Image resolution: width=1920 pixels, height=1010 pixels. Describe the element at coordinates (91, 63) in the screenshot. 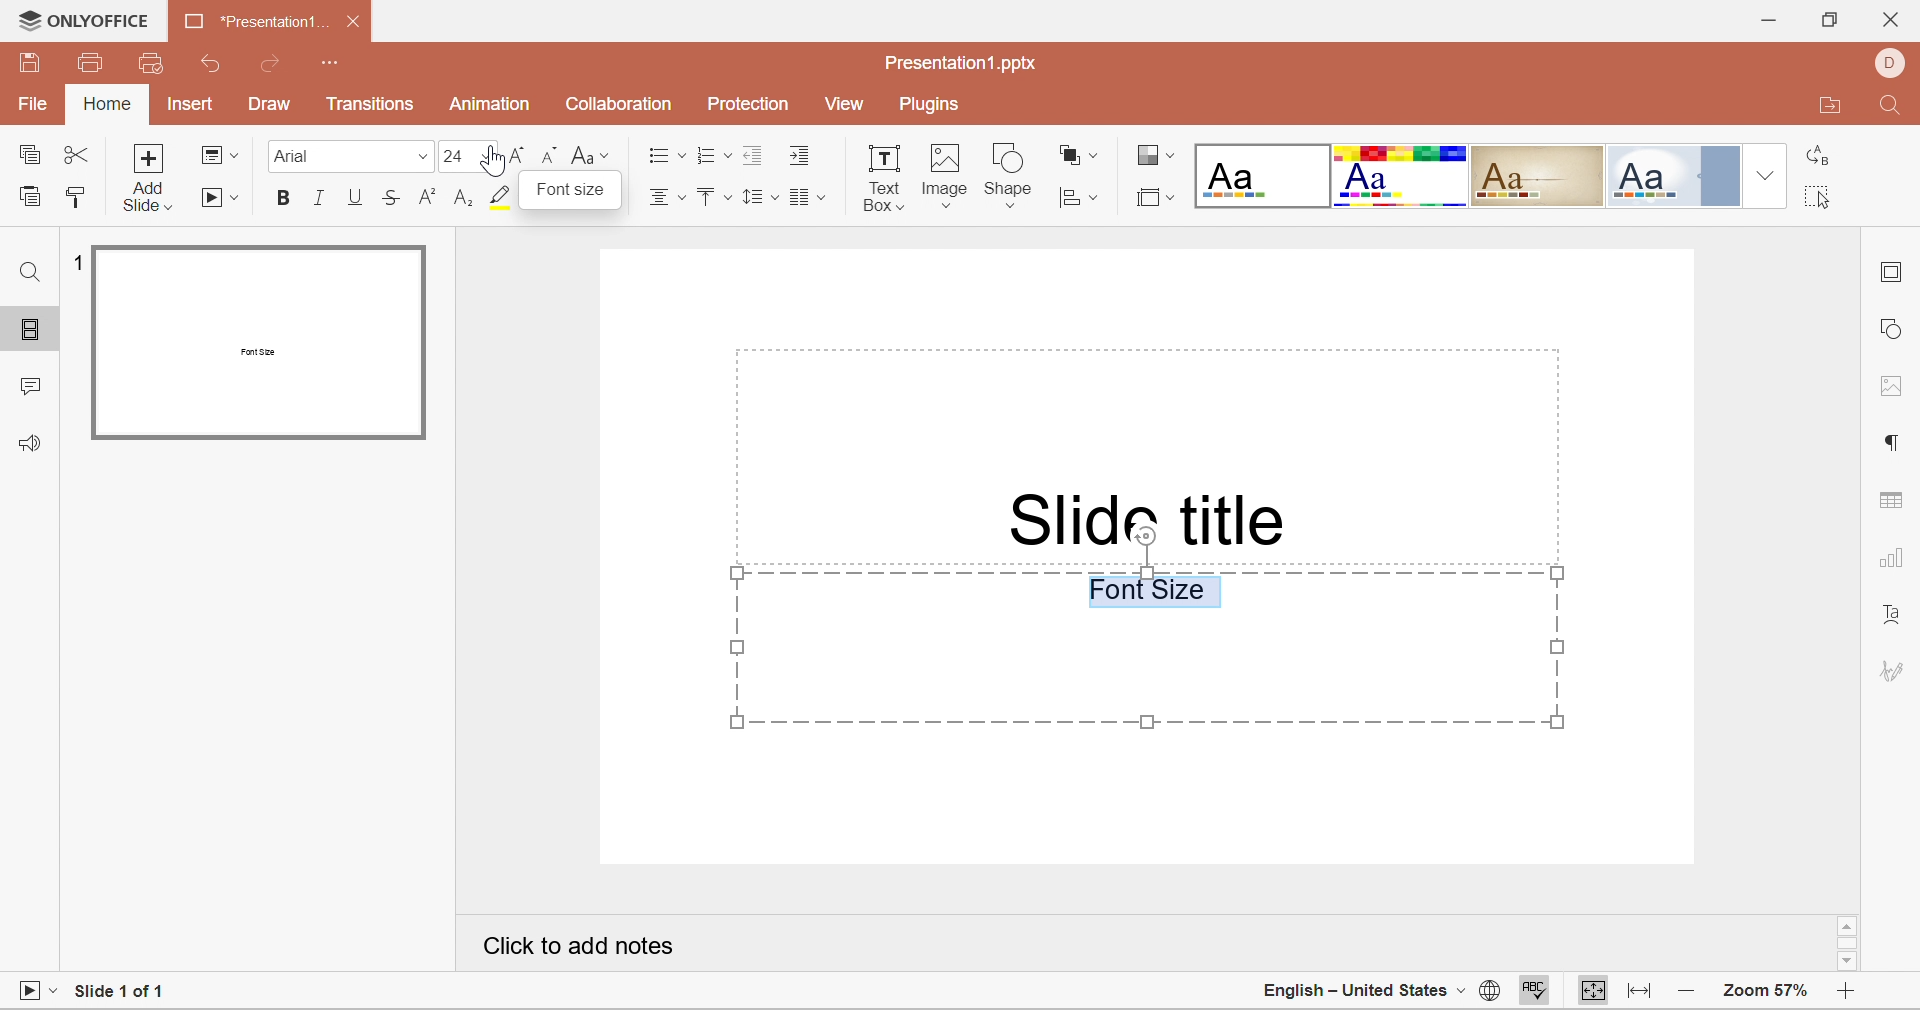

I see `Print` at that location.